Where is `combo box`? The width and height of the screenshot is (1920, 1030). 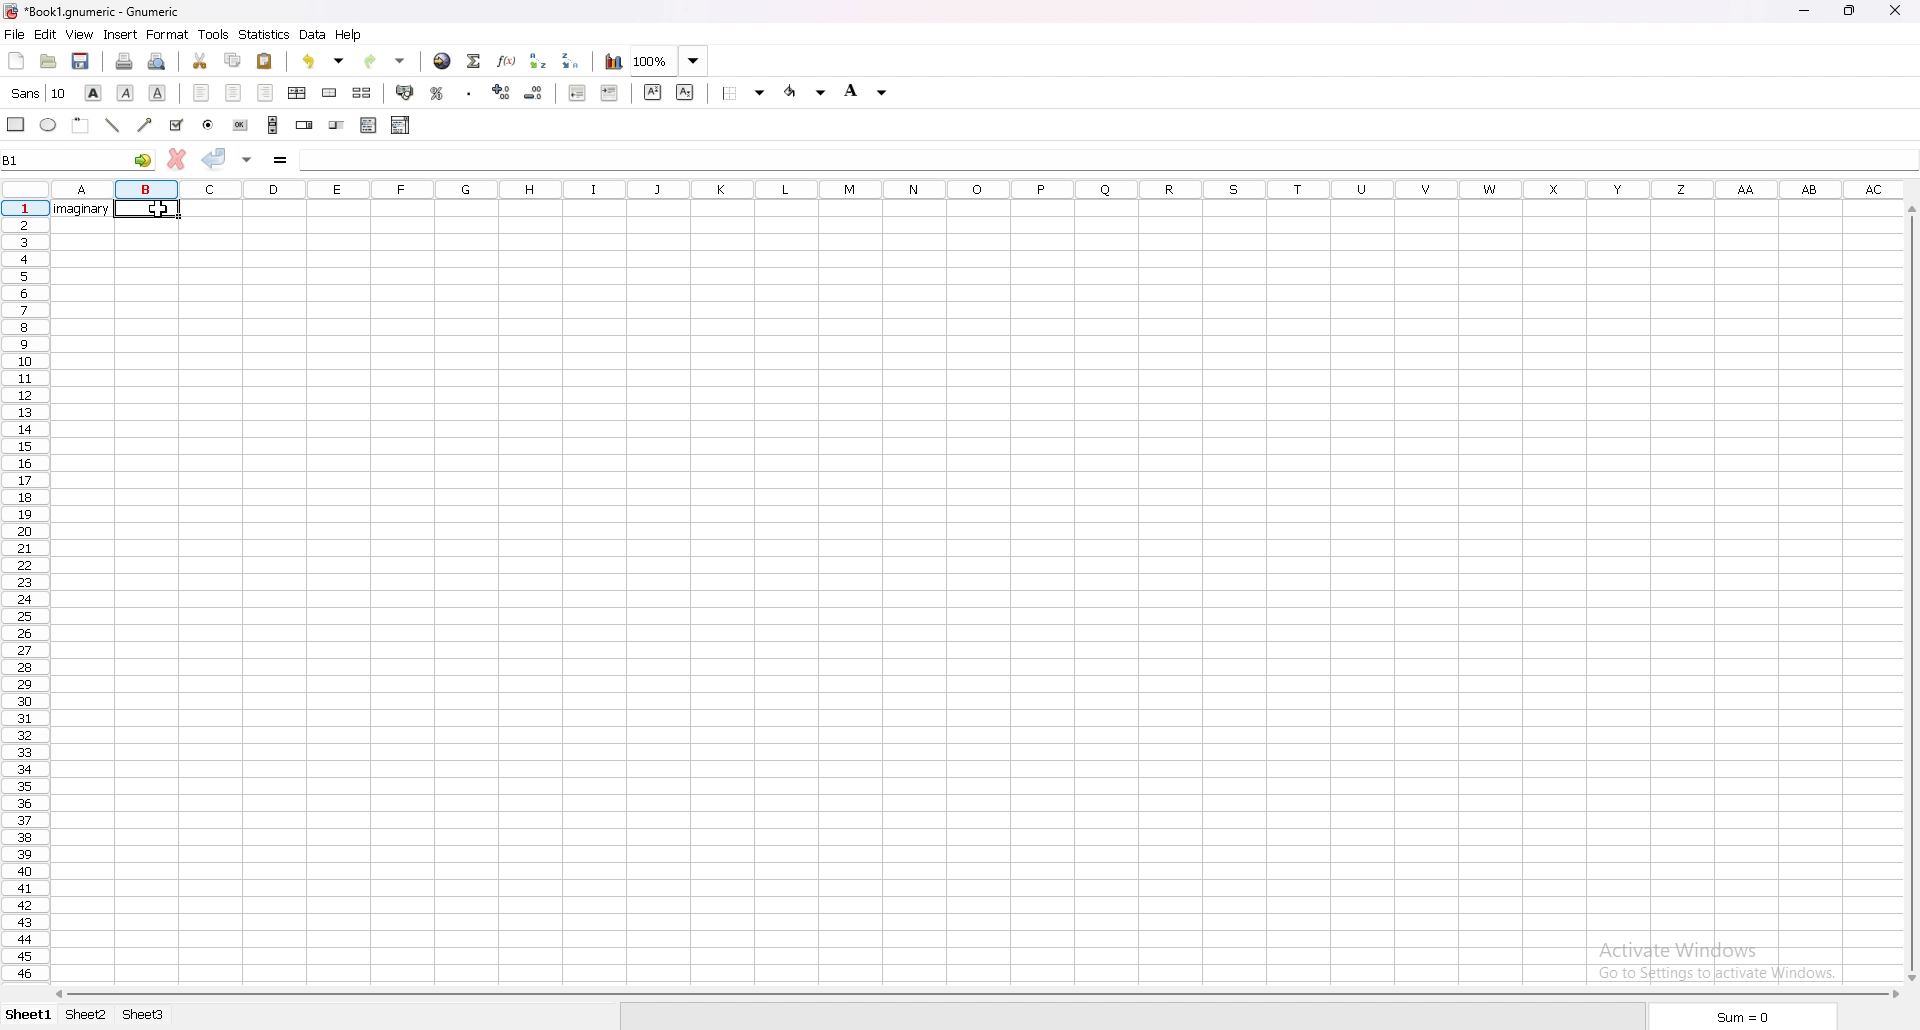 combo box is located at coordinates (402, 126).